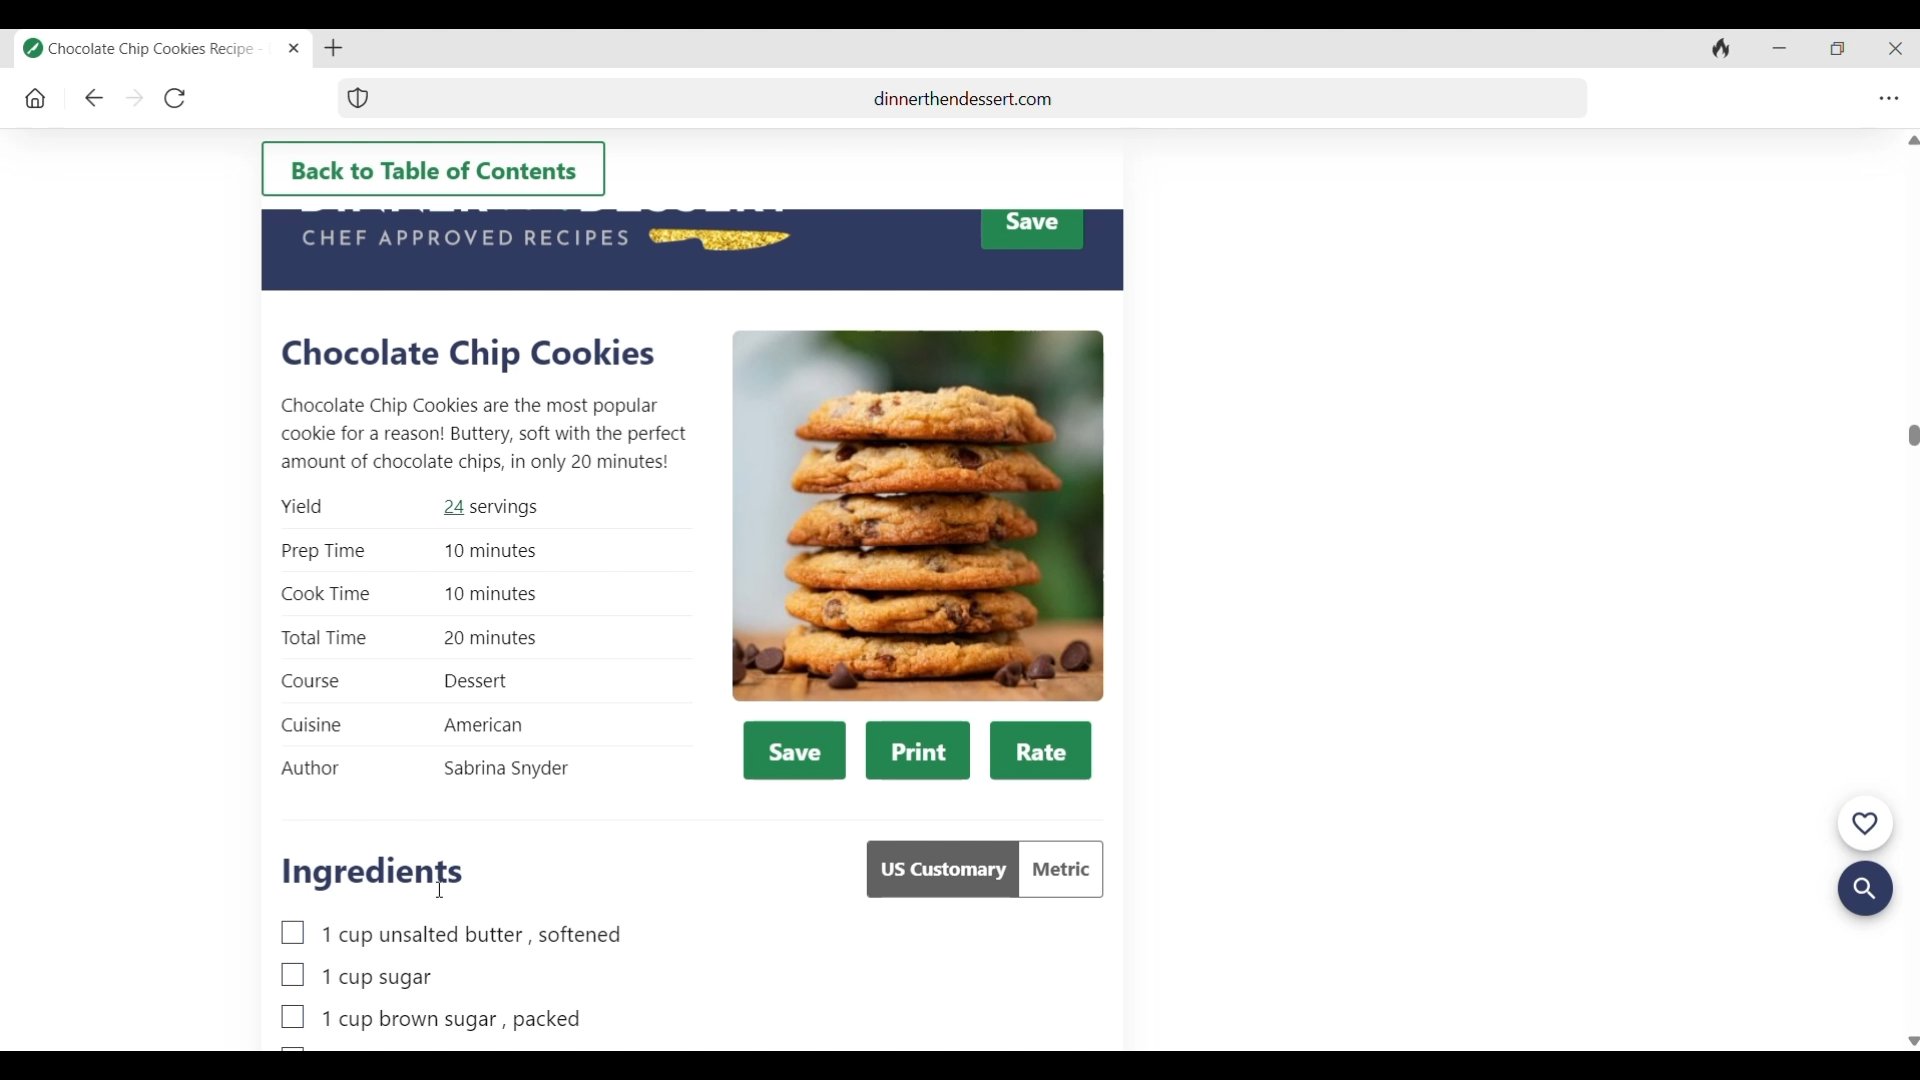 The height and width of the screenshot is (1080, 1920). I want to click on Close tab, so click(295, 49).